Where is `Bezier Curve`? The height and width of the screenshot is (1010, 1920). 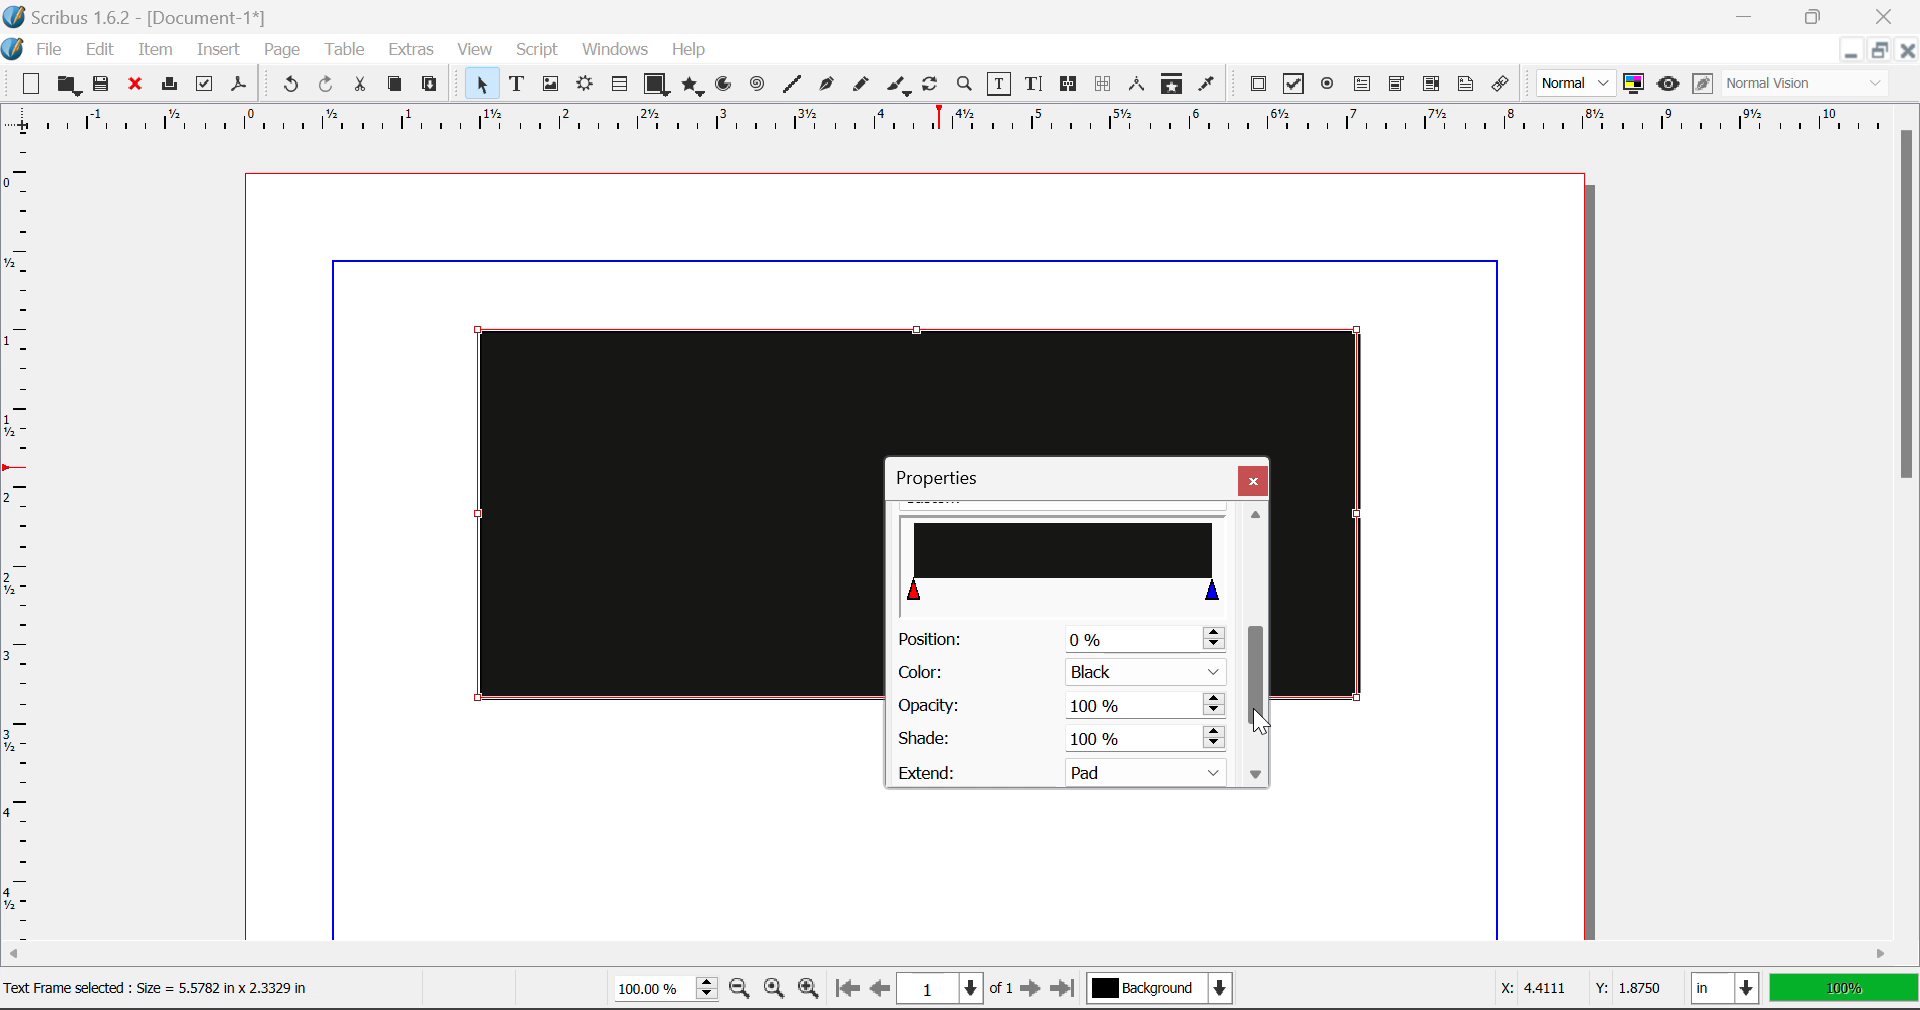 Bezier Curve is located at coordinates (827, 87).